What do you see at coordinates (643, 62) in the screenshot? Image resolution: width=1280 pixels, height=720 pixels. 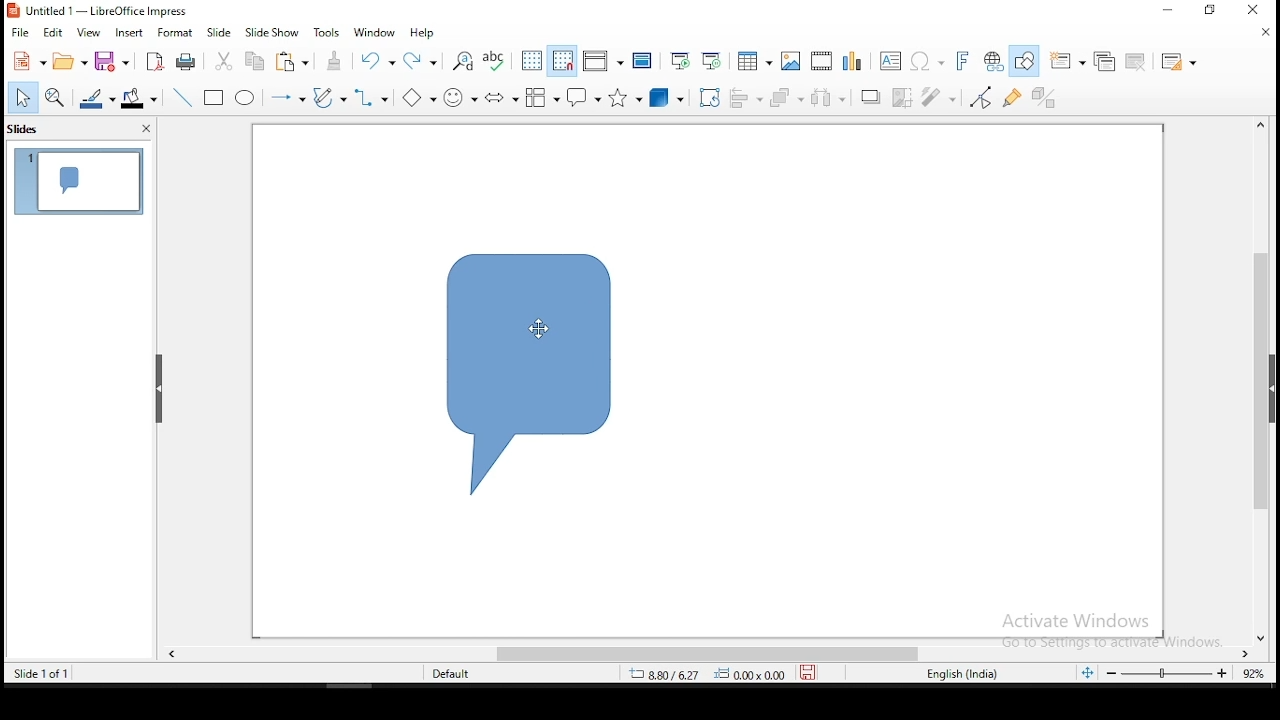 I see `master slide` at bounding box center [643, 62].